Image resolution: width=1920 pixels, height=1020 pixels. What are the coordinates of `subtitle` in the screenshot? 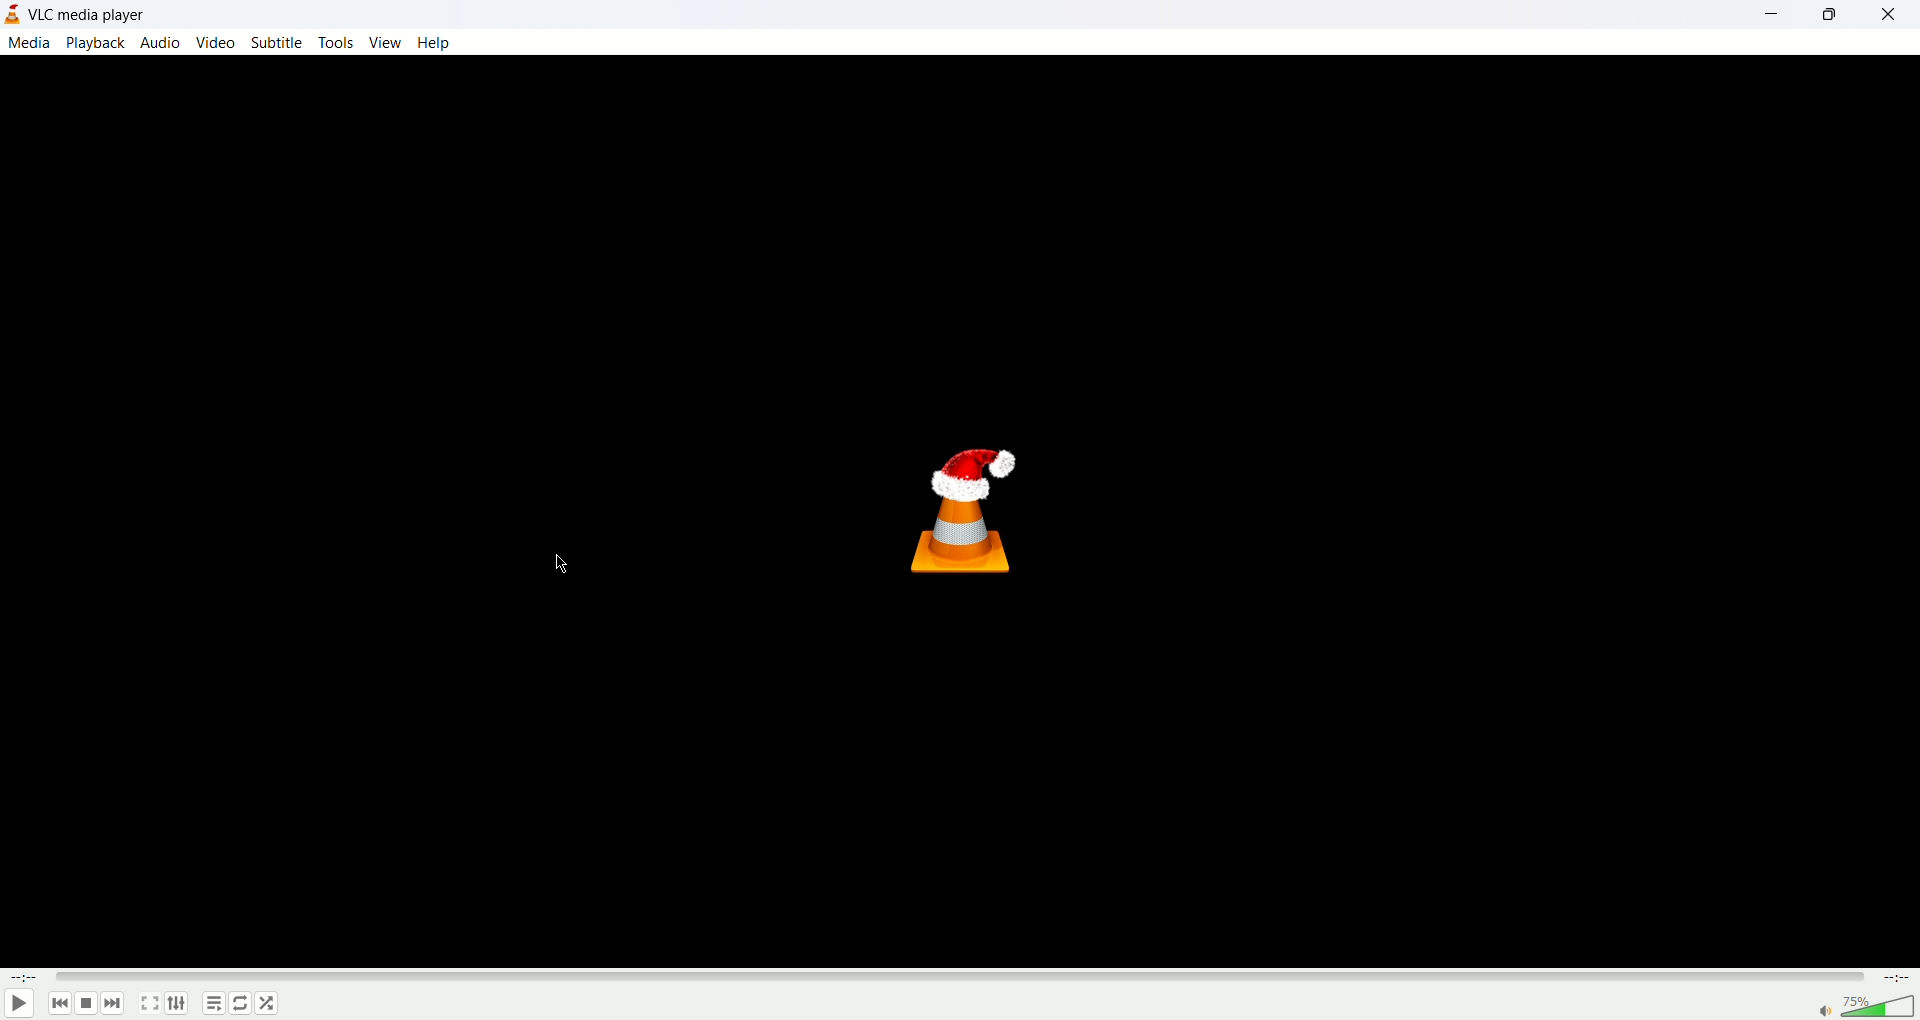 It's located at (274, 43).